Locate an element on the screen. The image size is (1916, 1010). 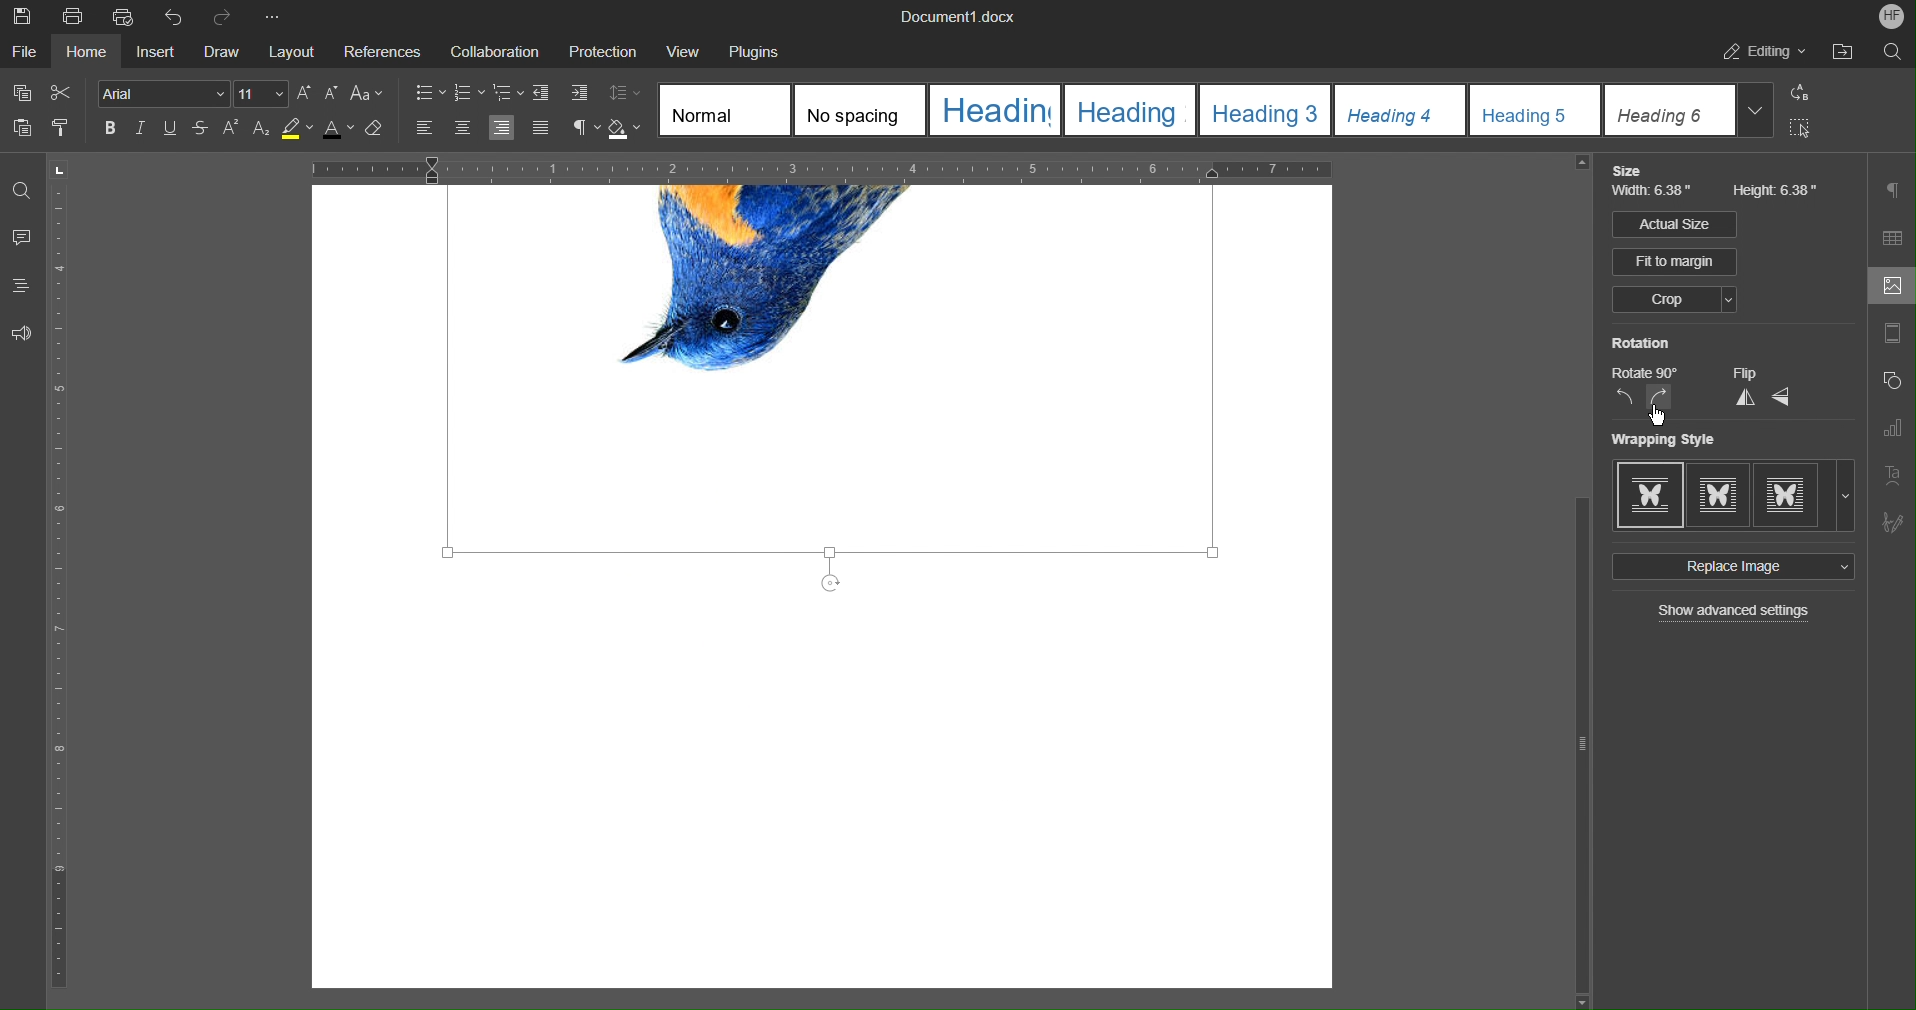
Size is located at coordinates (1627, 169).